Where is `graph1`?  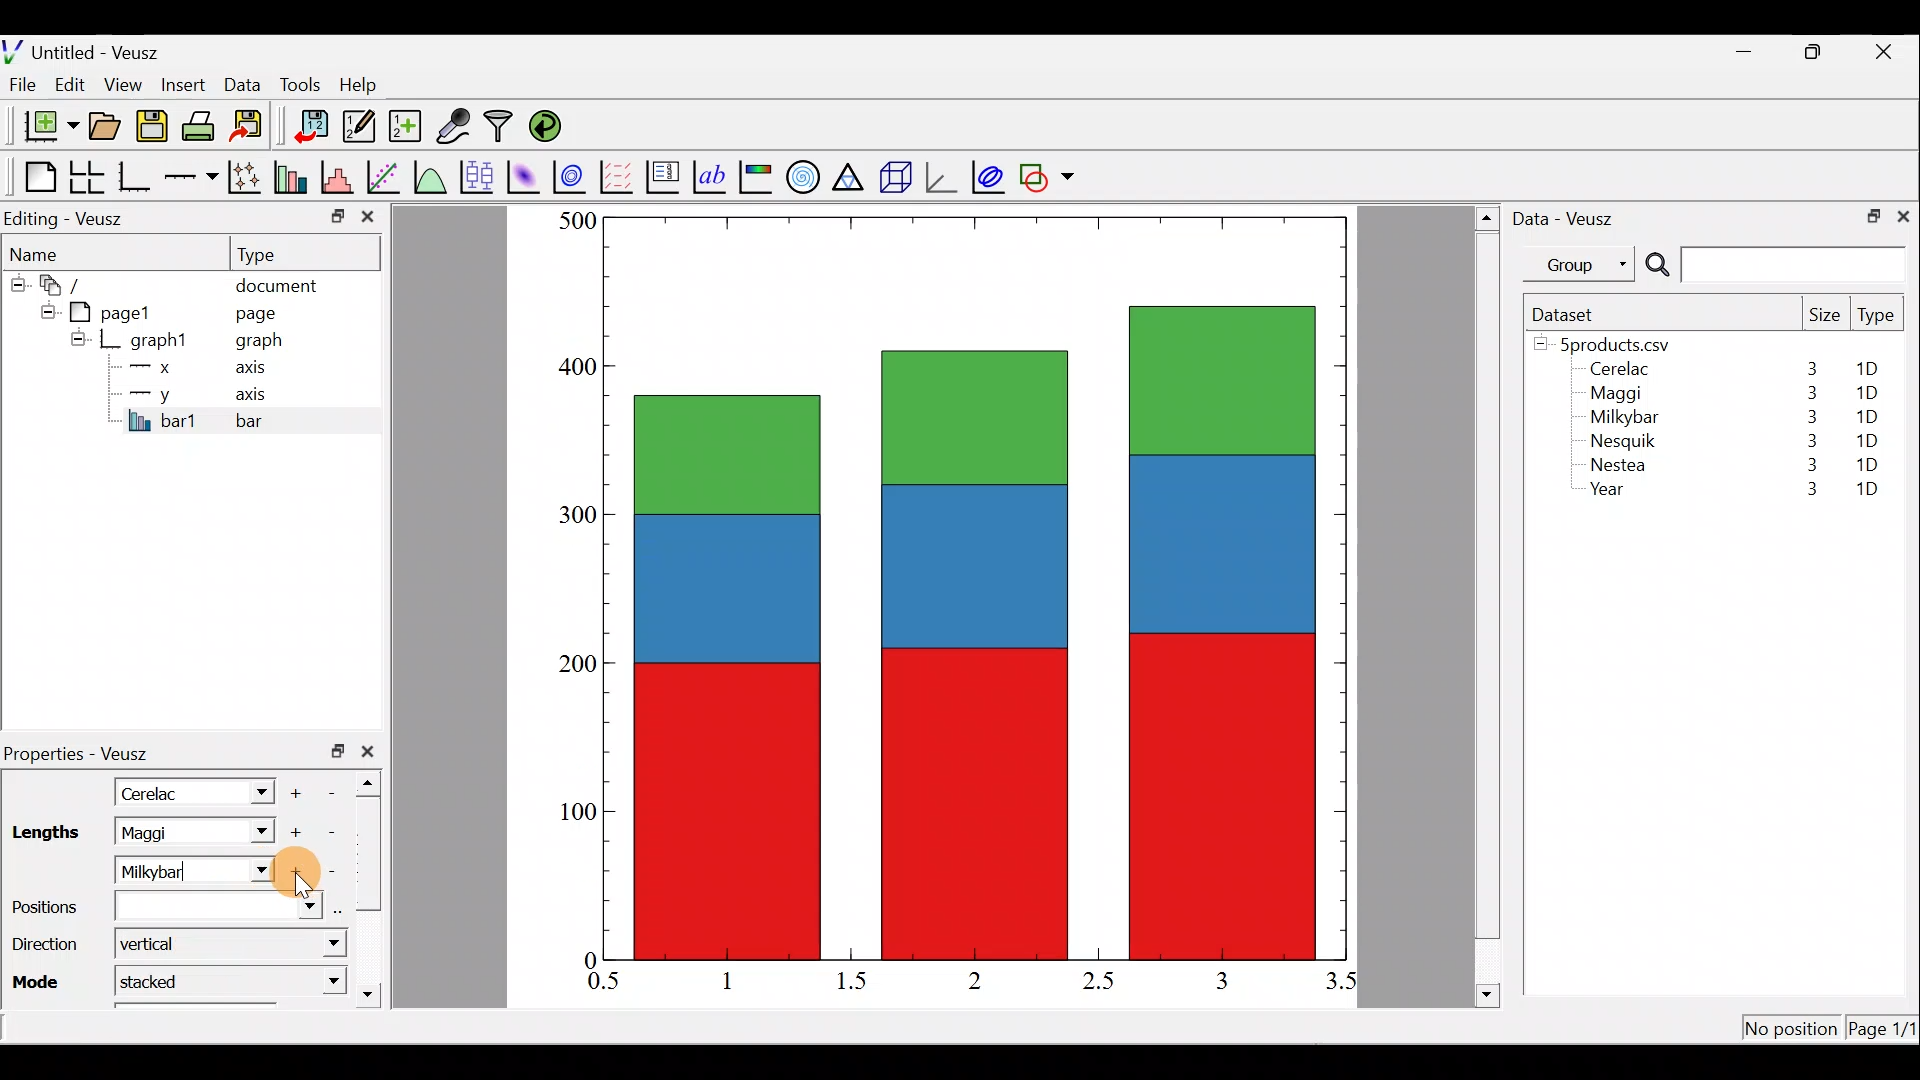
graph1 is located at coordinates (160, 341).